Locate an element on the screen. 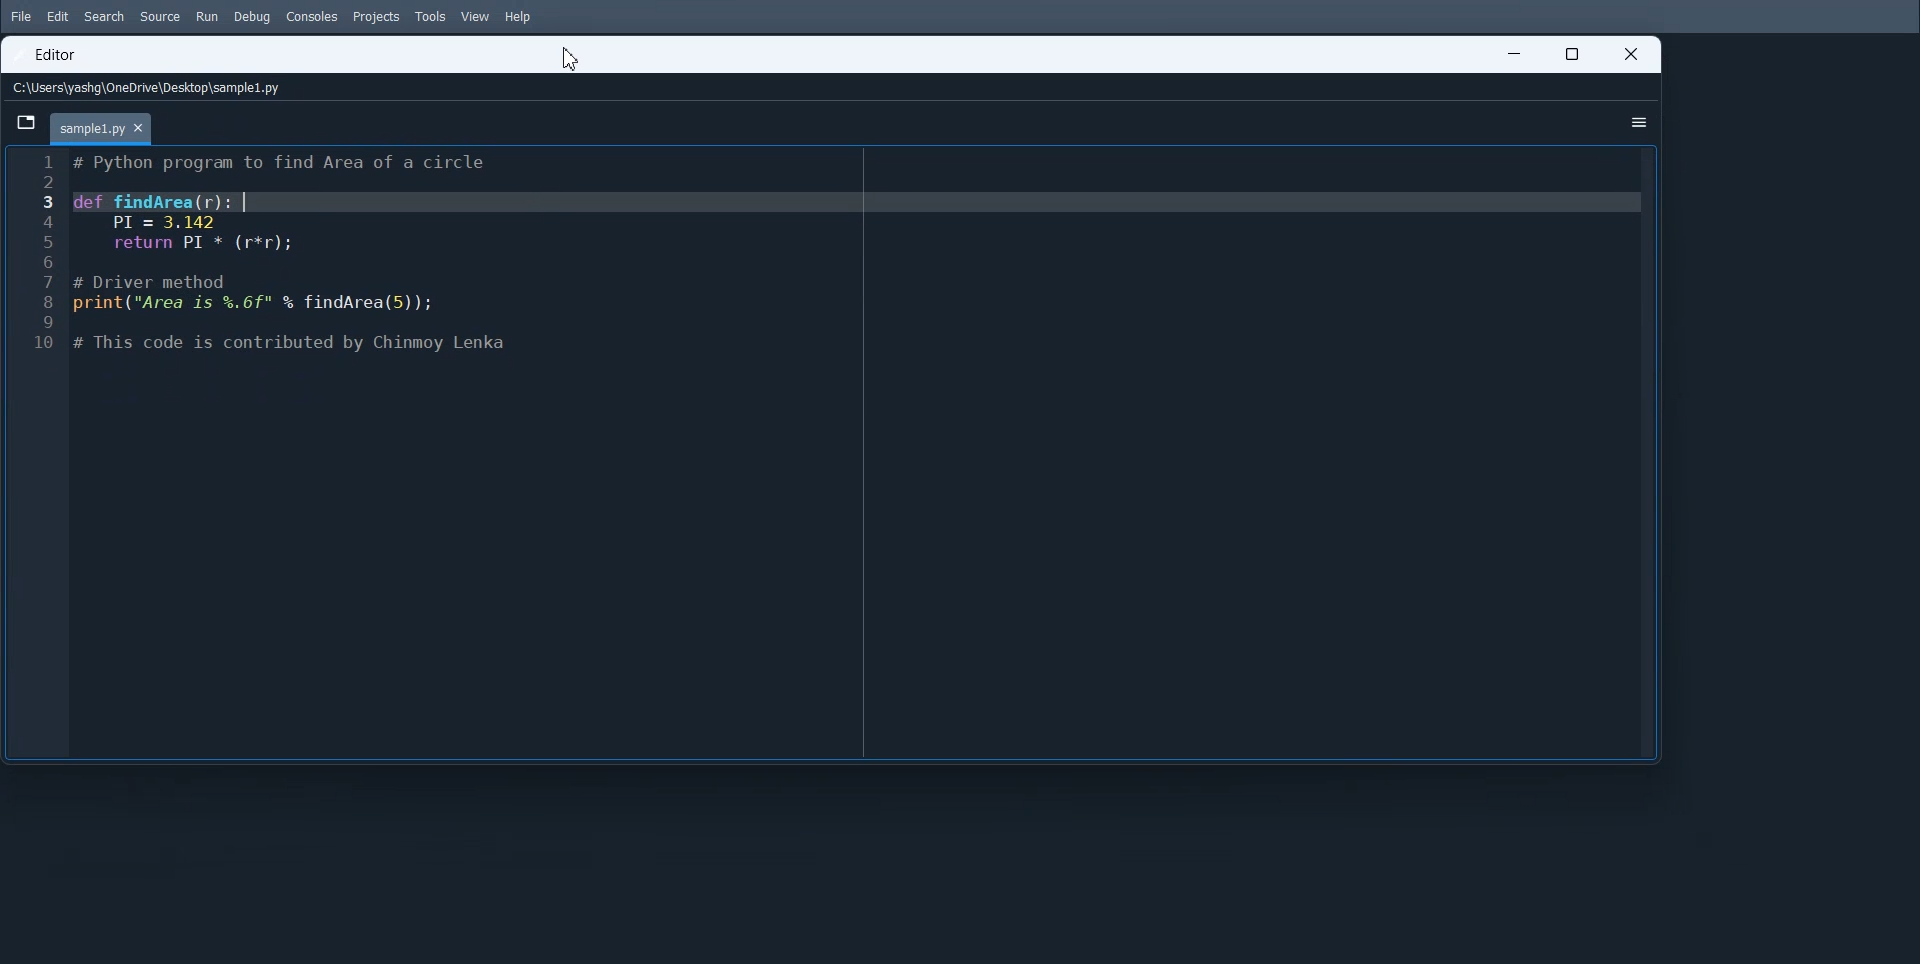  Line number is located at coordinates (34, 452).